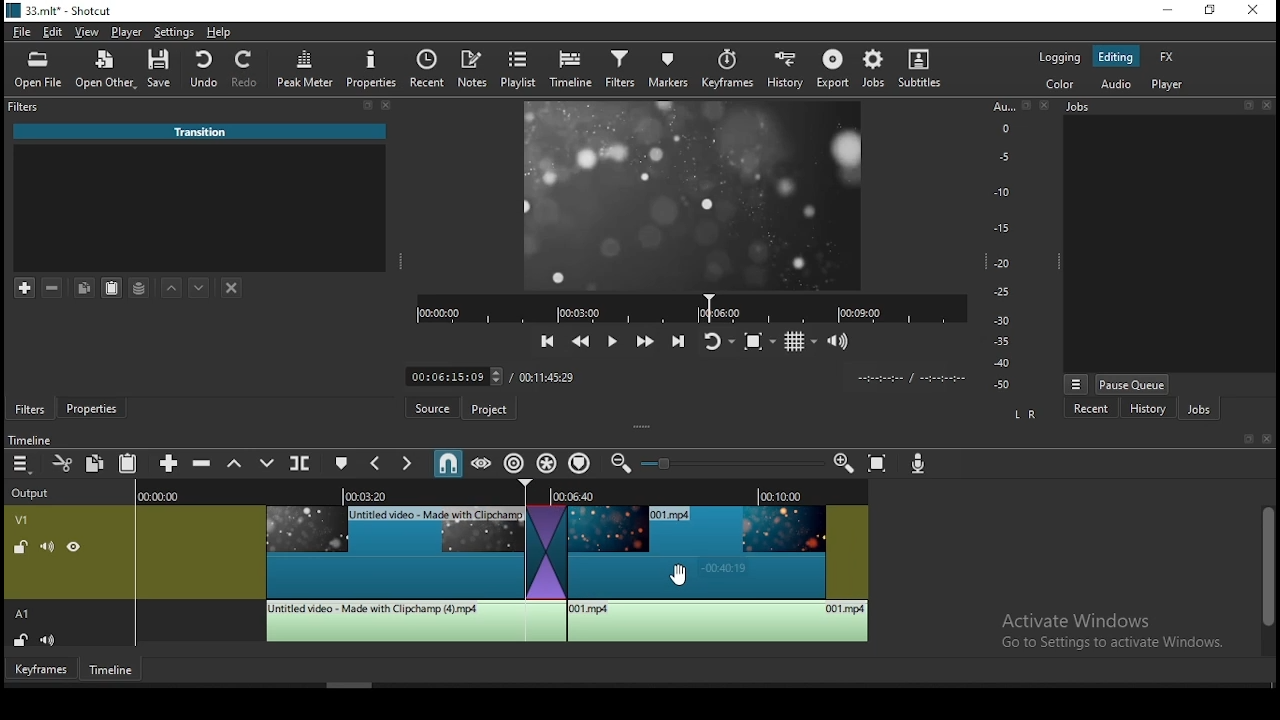 This screenshot has height=720, width=1280. Describe the element at coordinates (583, 341) in the screenshot. I see `play quickly backward` at that location.